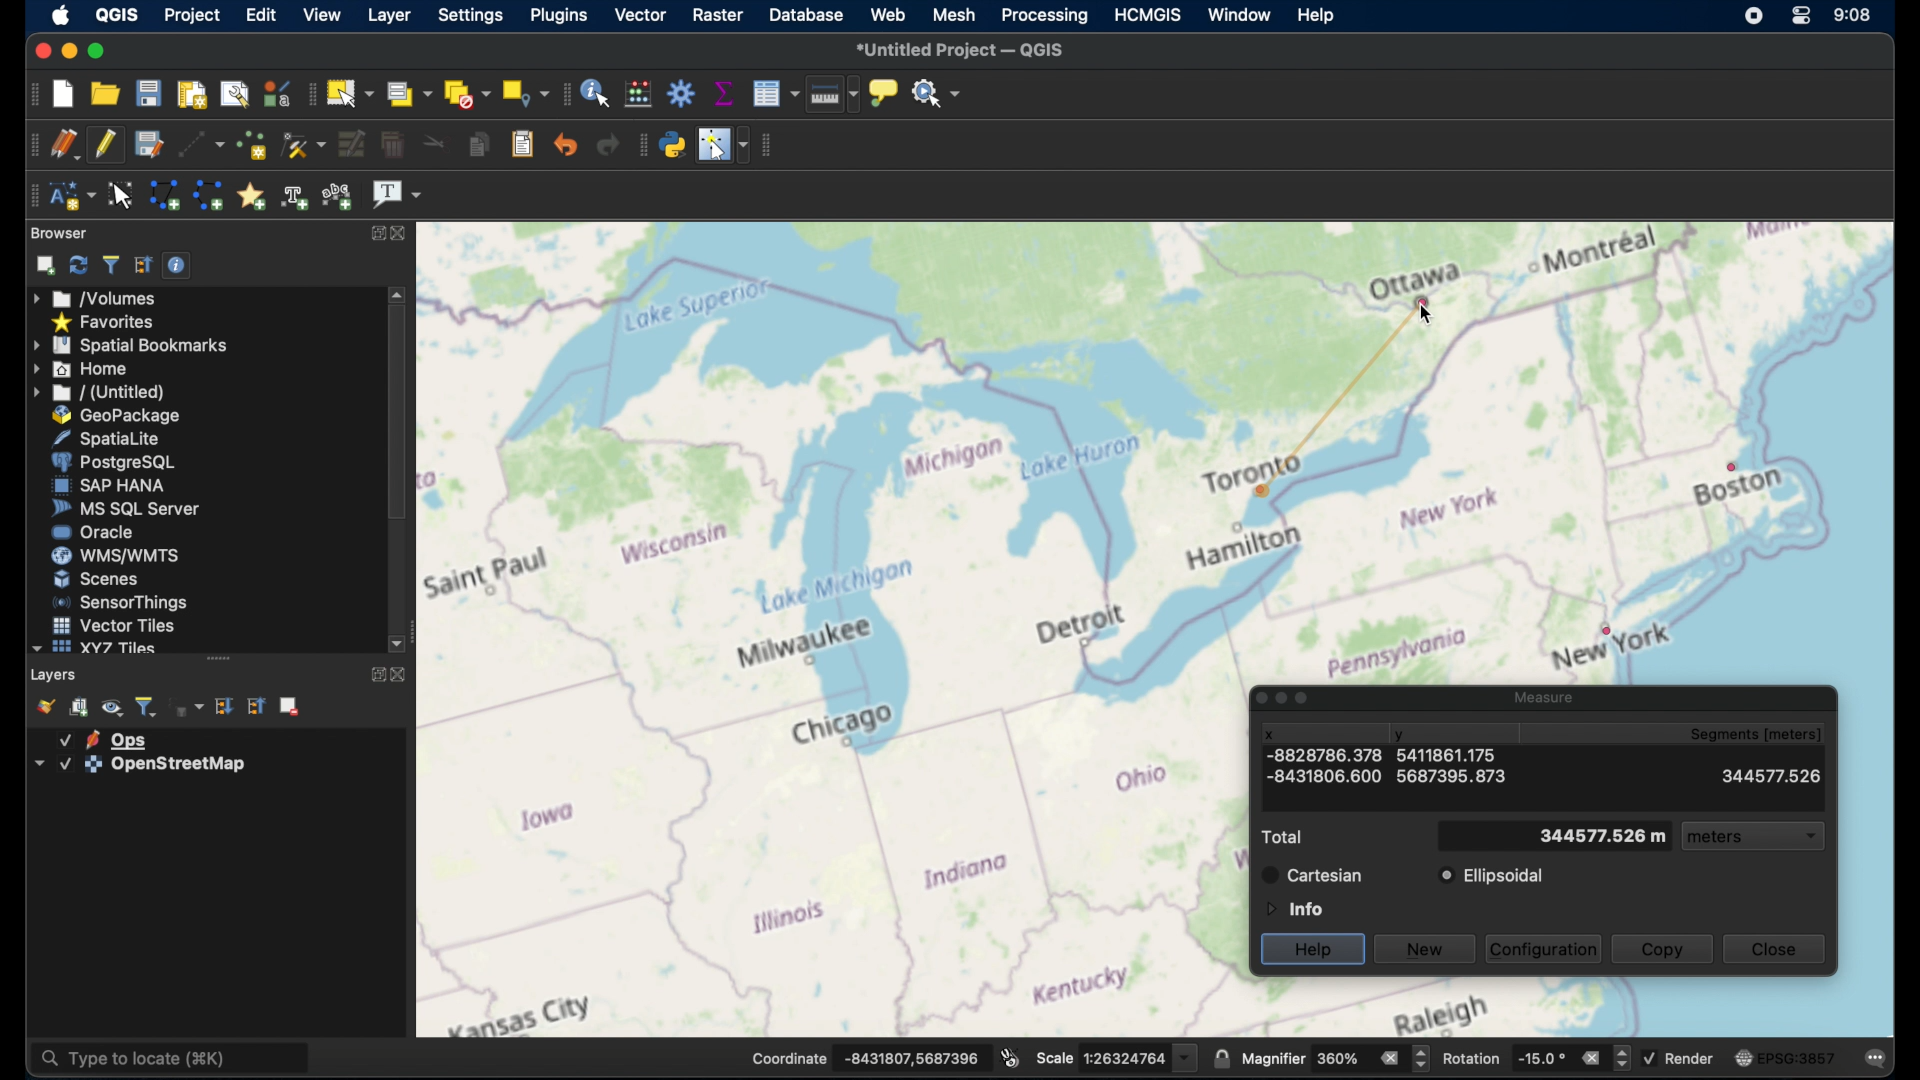  What do you see at coordinates (251, 194) in the screenshot?
I see `create annotation marker` at bounding box center [251, 194].